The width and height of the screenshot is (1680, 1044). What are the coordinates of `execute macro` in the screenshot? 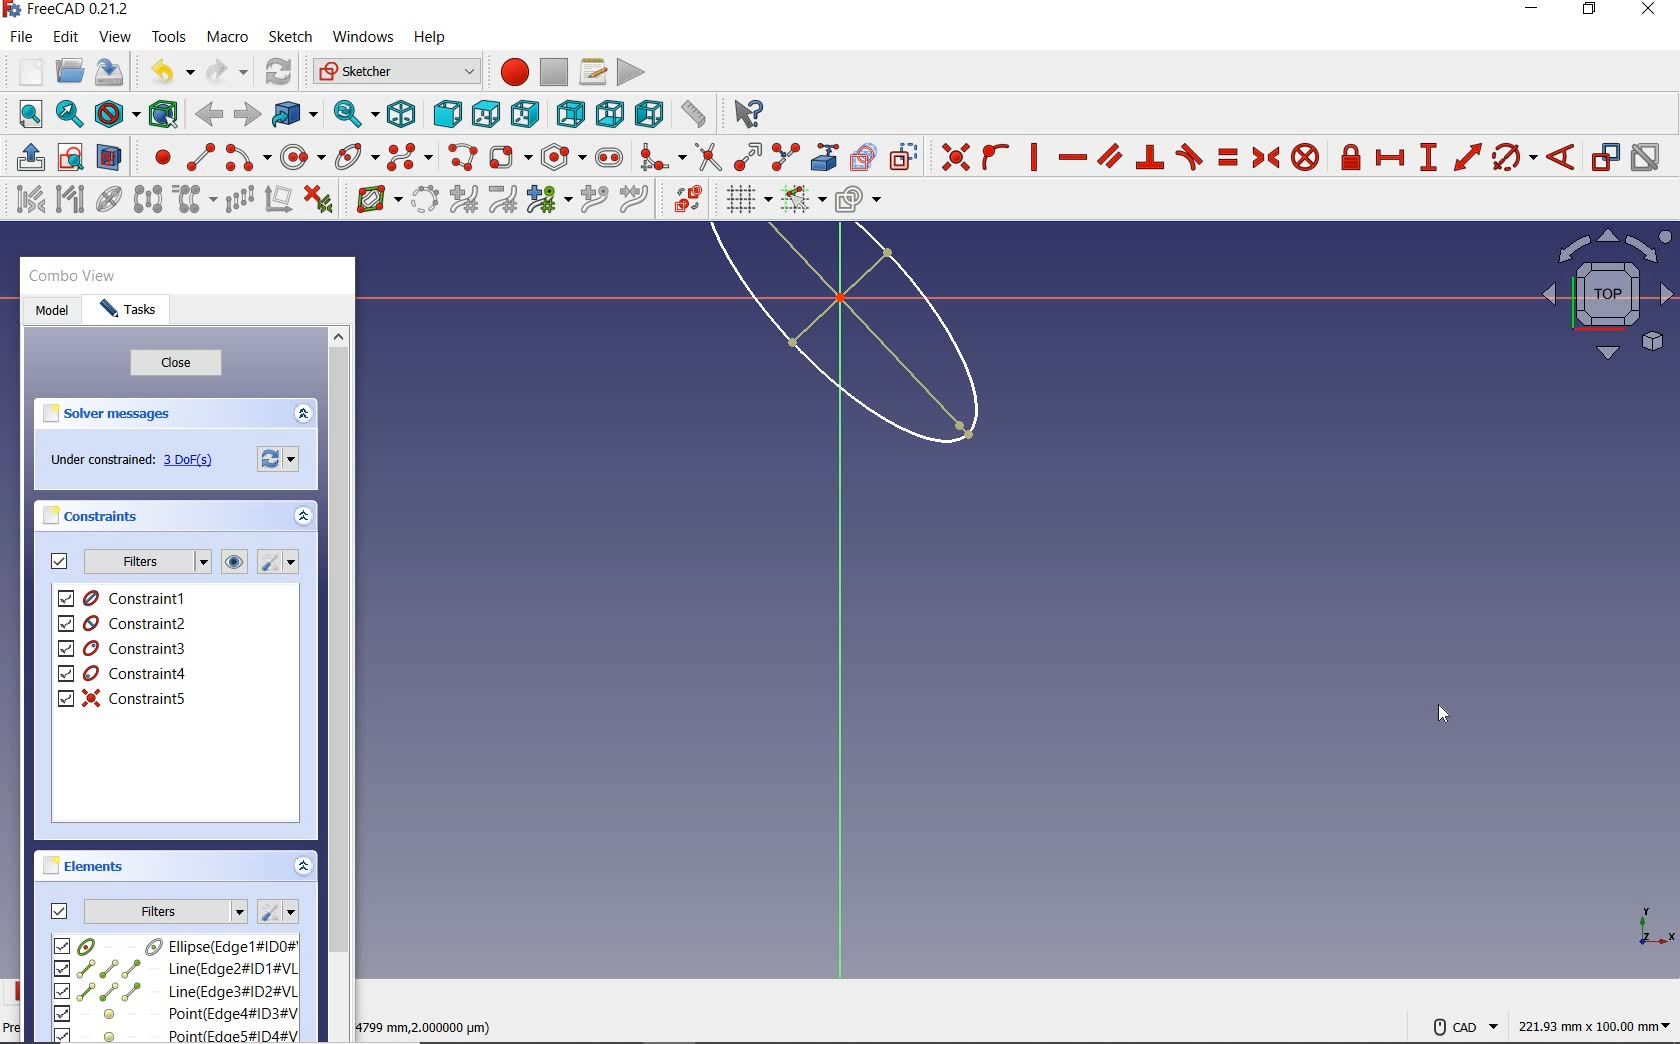 It's located at (632, 70).